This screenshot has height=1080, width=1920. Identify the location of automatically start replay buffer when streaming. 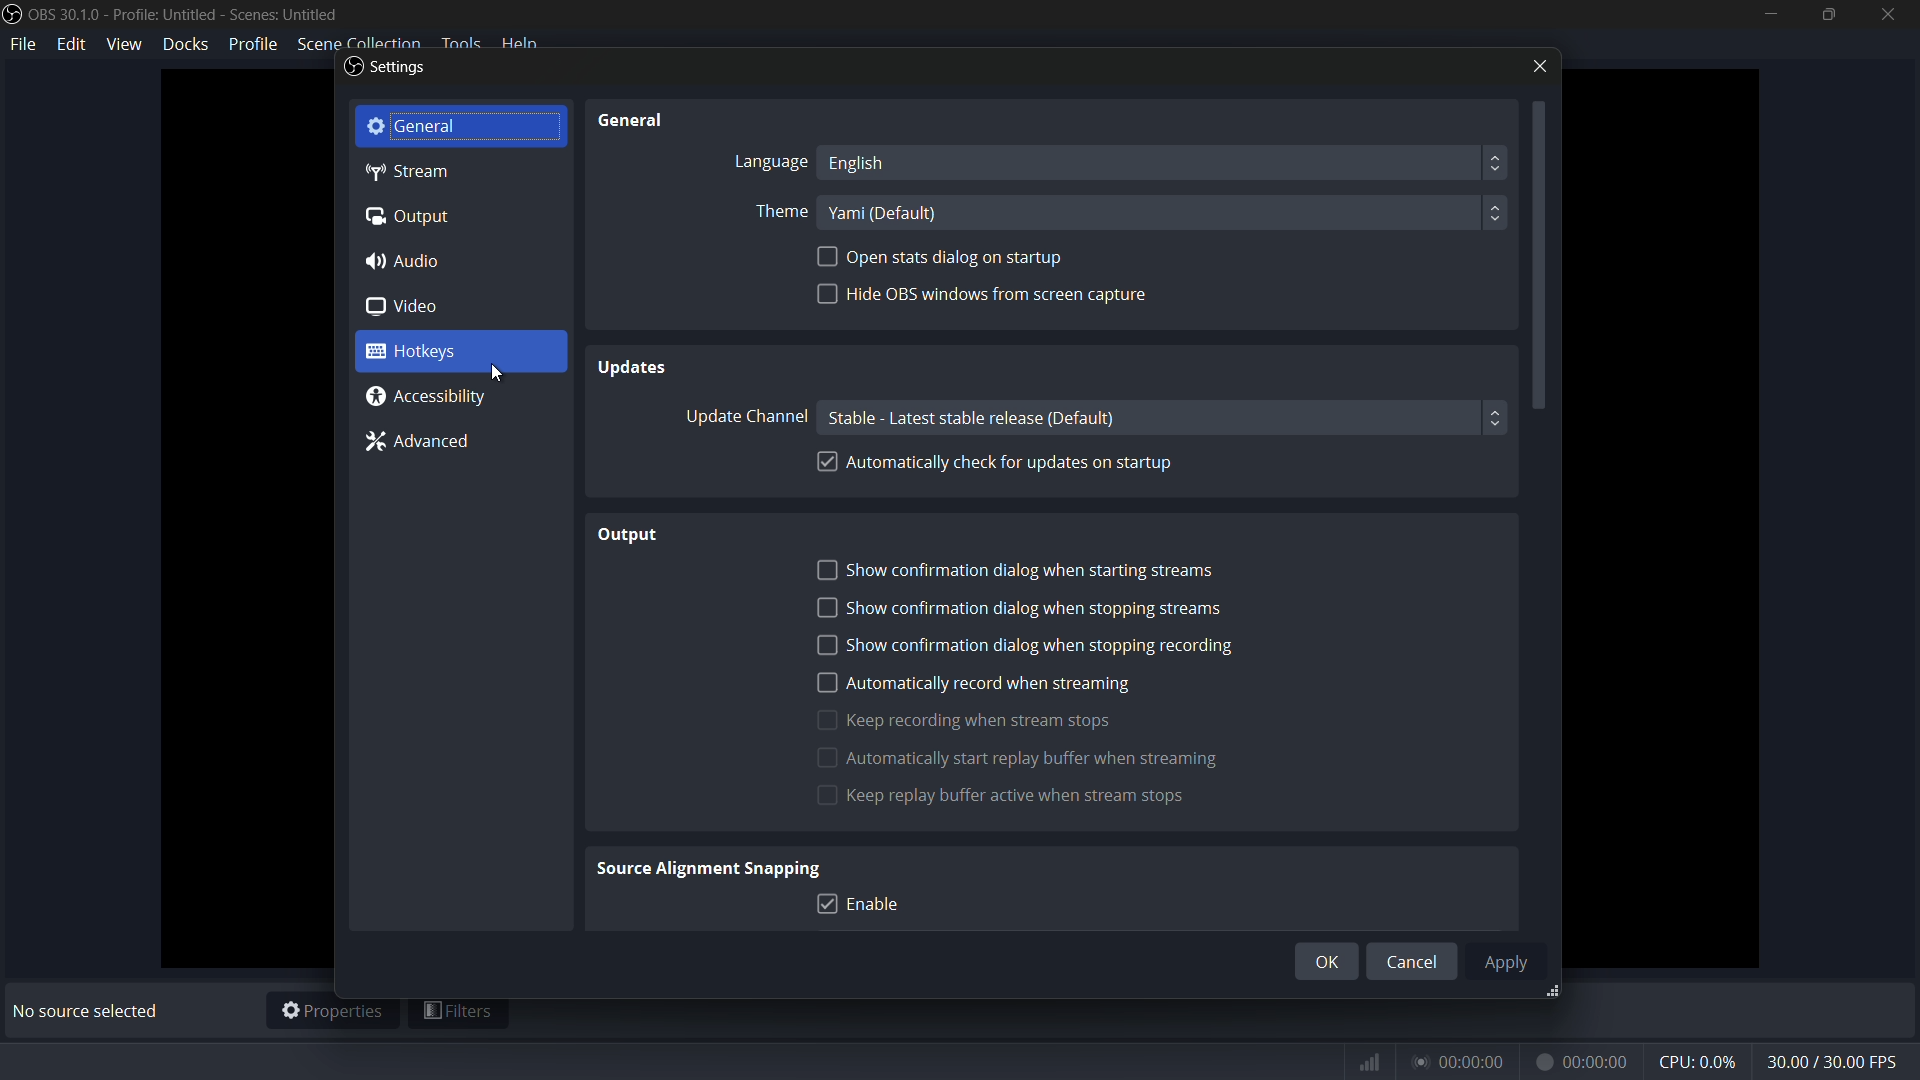
(1016, 758).